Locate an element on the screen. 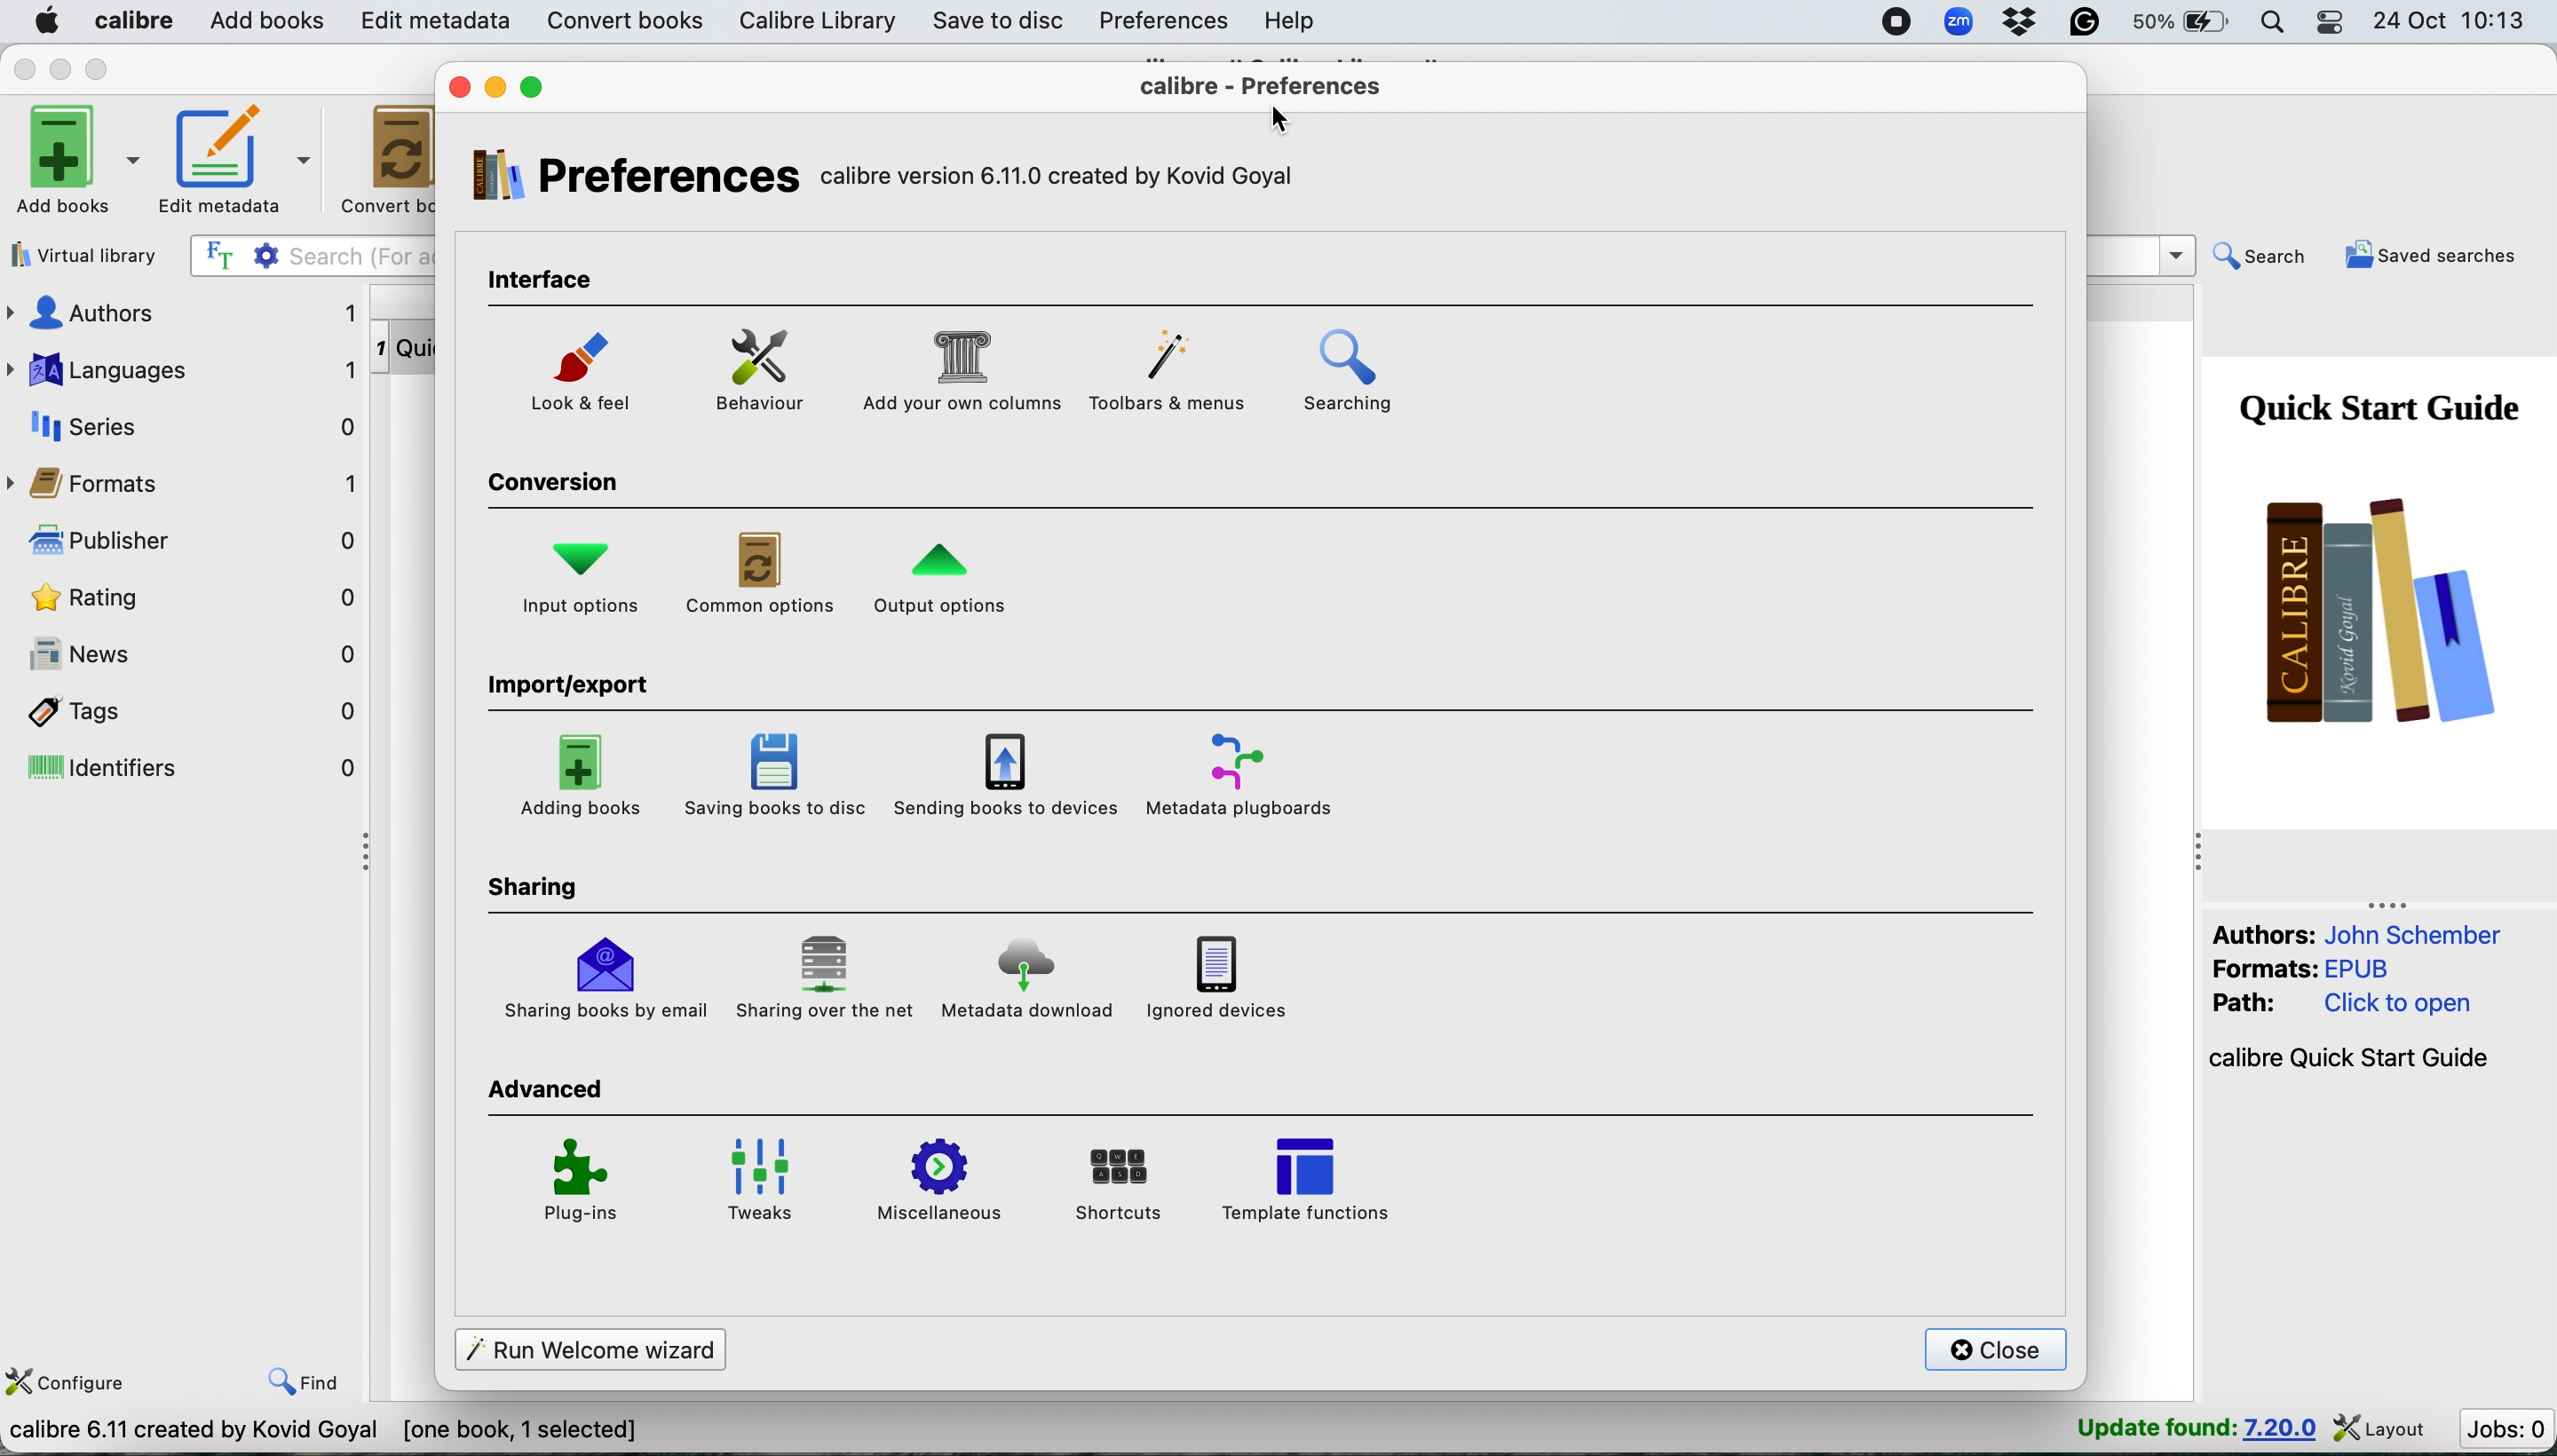  input options is located at coordinates (586, 579).